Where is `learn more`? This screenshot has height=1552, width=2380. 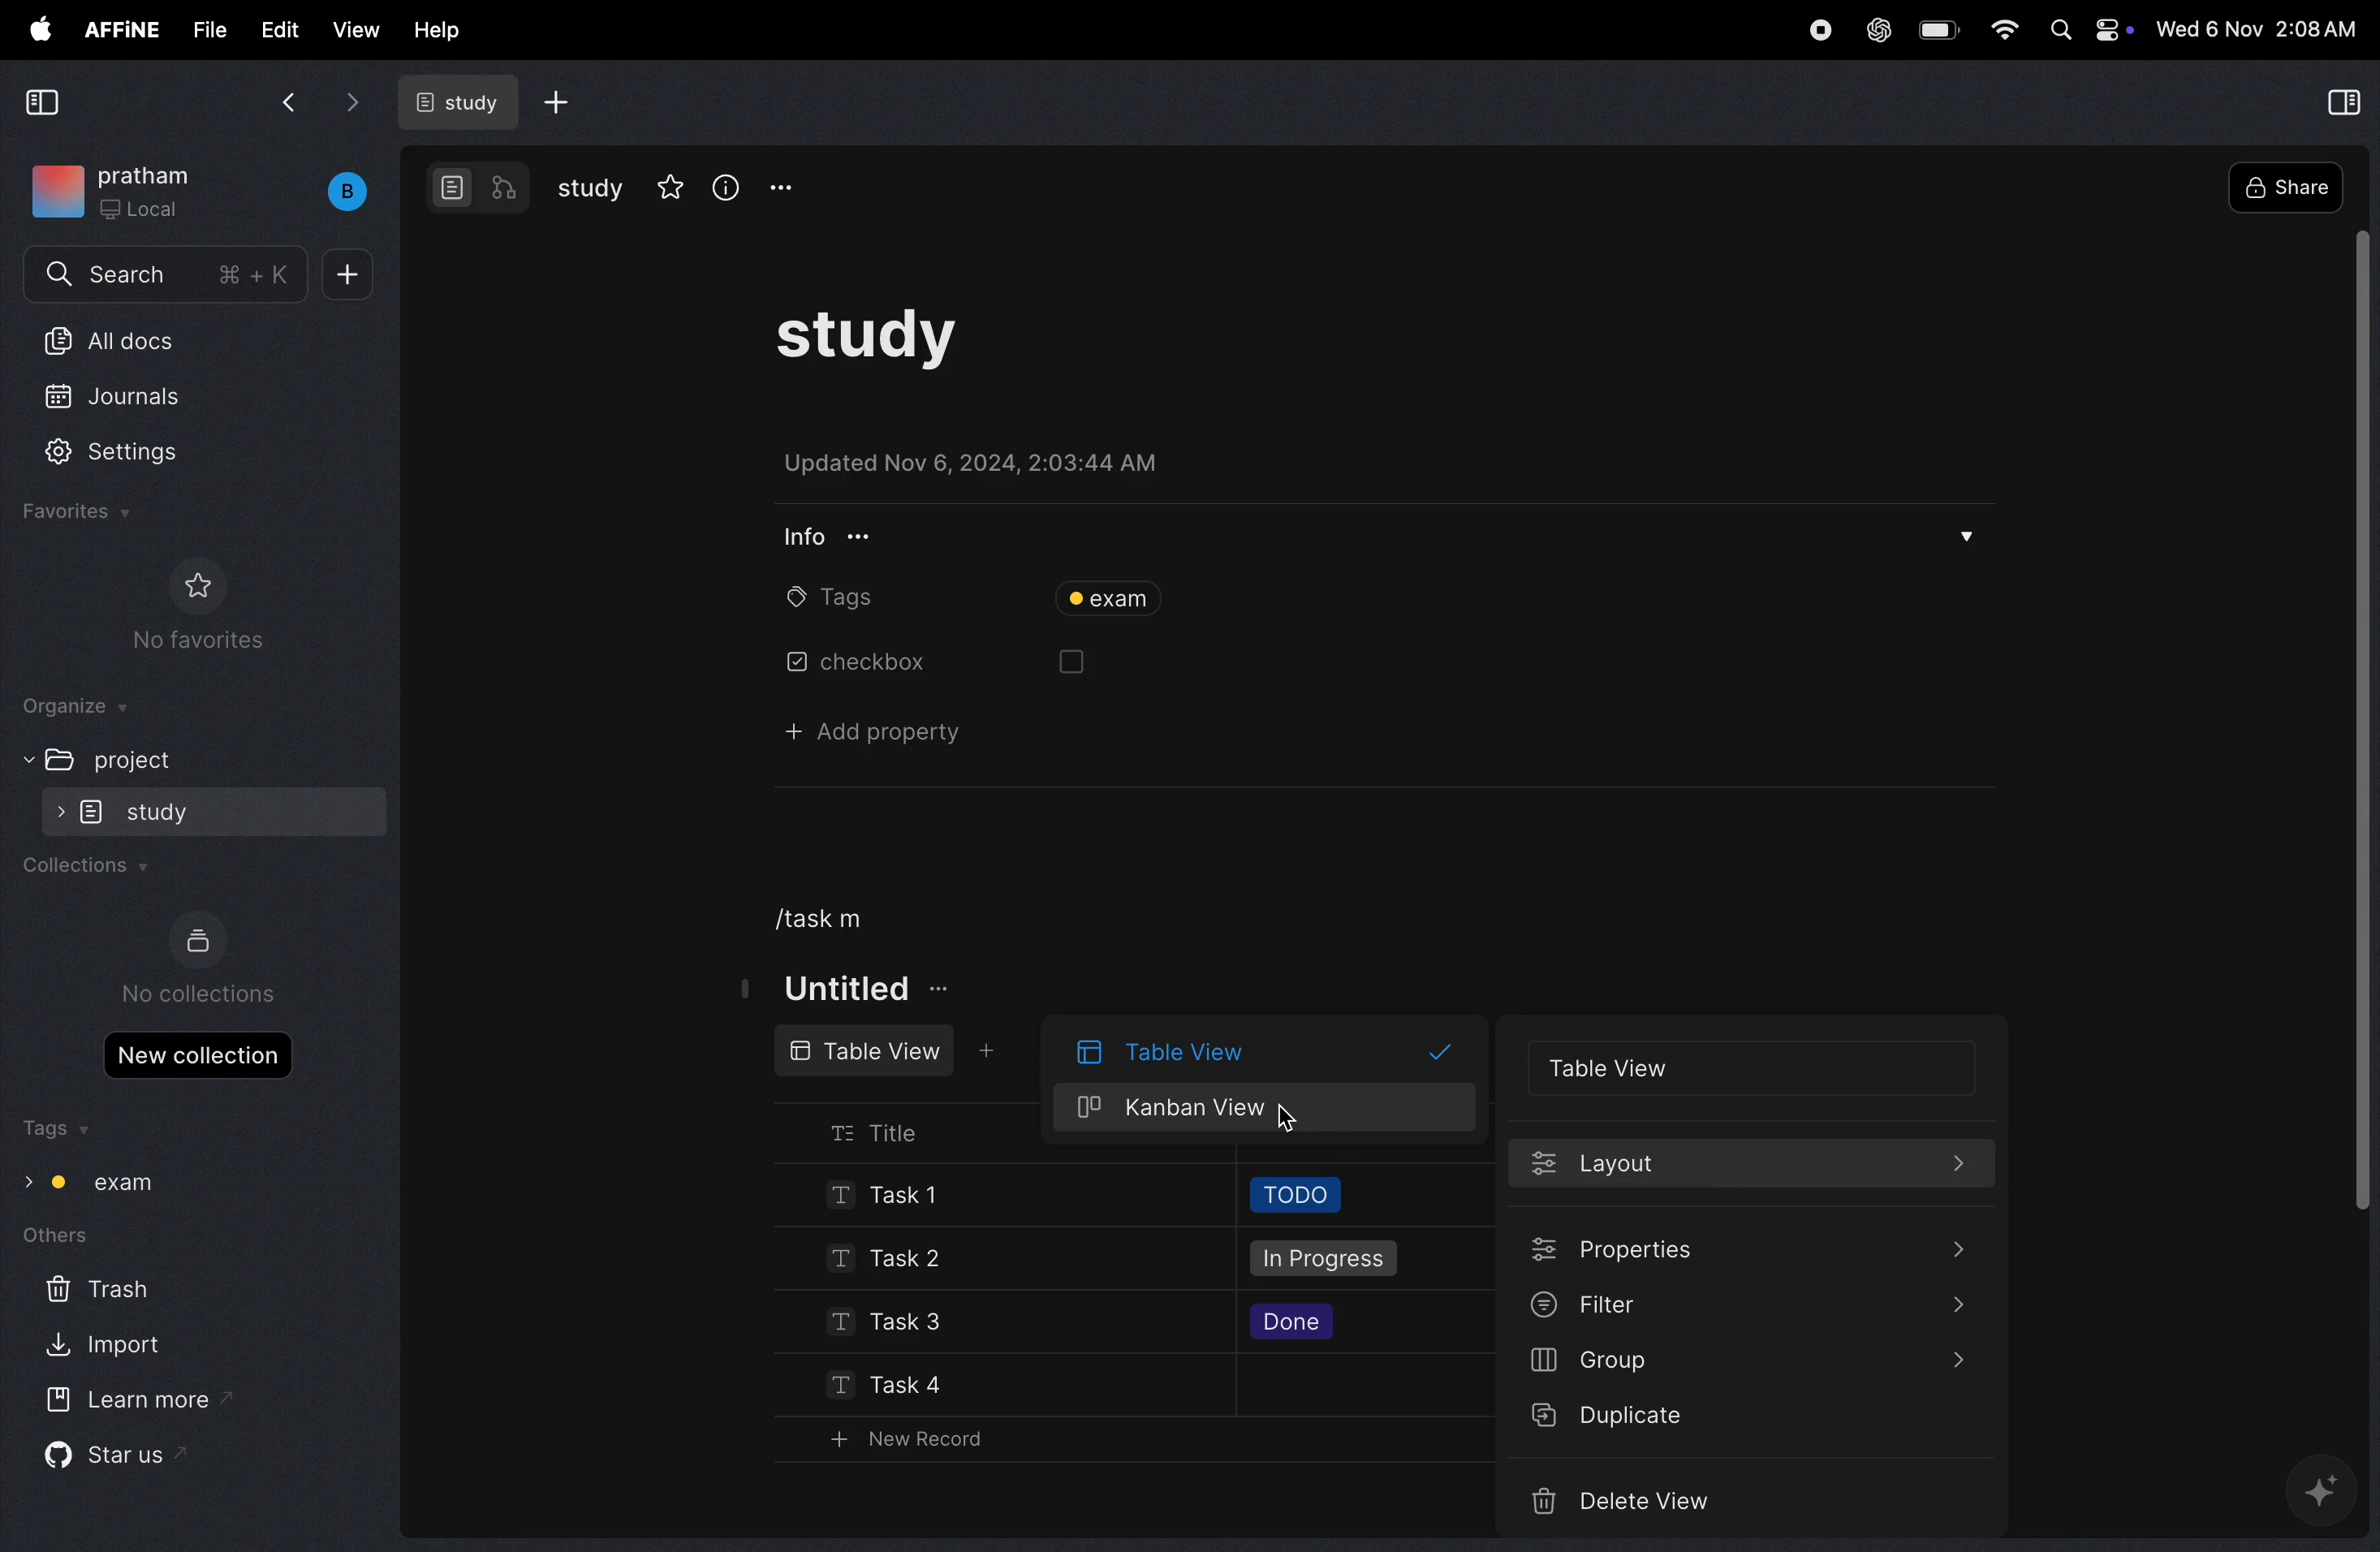 learn more is located at coordinates (134, 1405).